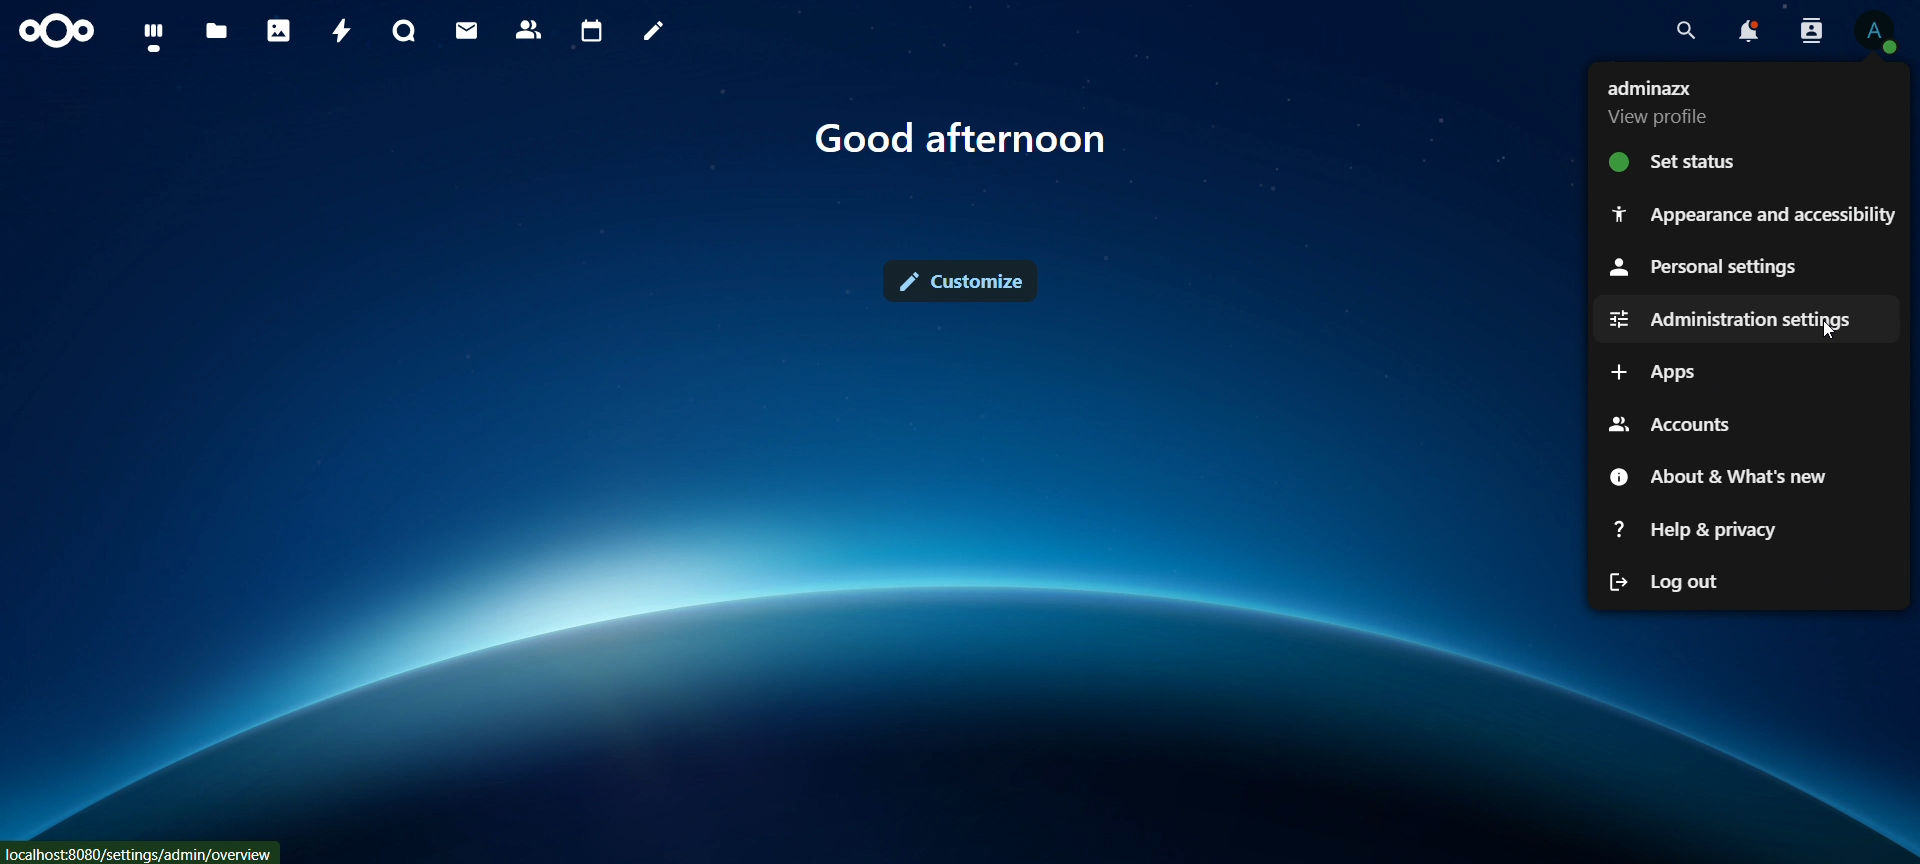 This screenshot has width=1920, height=864. I want to click on apps, so click(1661, 370).